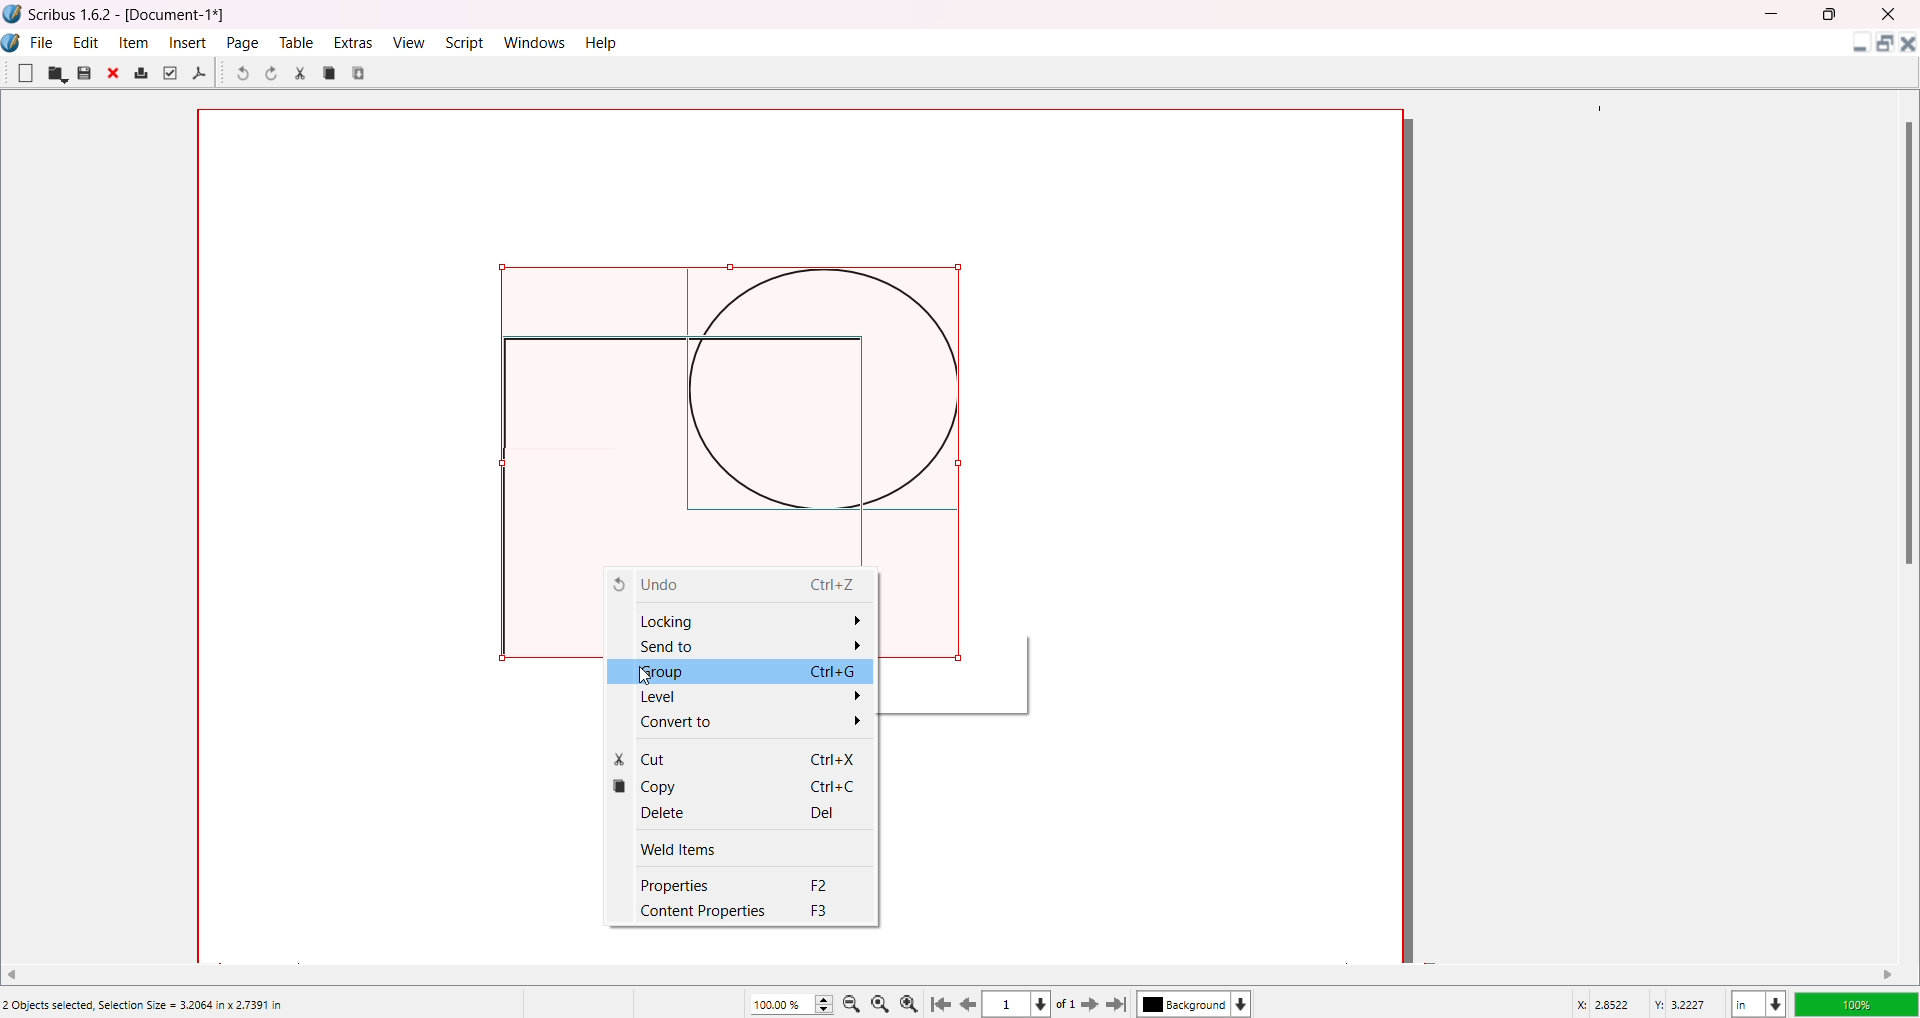 The width and height of the screenshot is (1920, 1018). What do you see at coordinates (1904, 341) in the screenshot?
I see `Scroll Bar` at bounding box center [1904, 341].